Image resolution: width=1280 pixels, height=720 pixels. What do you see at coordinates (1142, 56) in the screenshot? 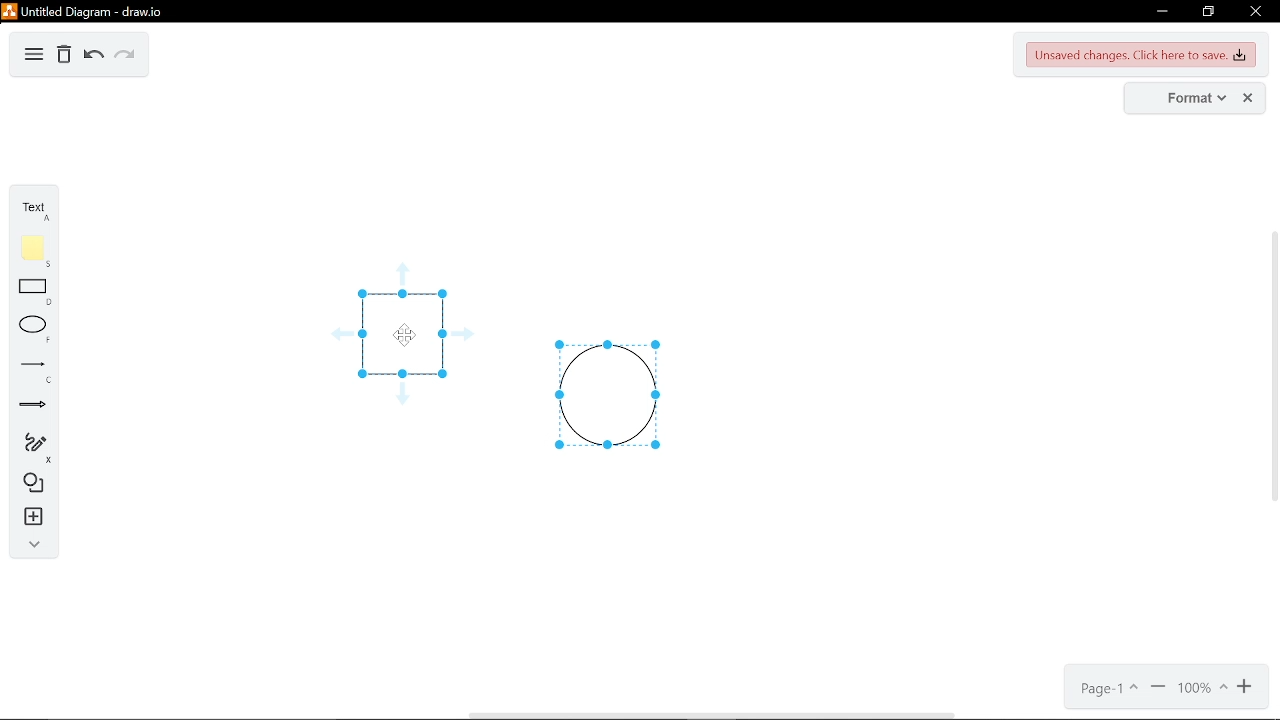
I see `unsaved changes. Click here to save` at bounding box center [1142, 56].